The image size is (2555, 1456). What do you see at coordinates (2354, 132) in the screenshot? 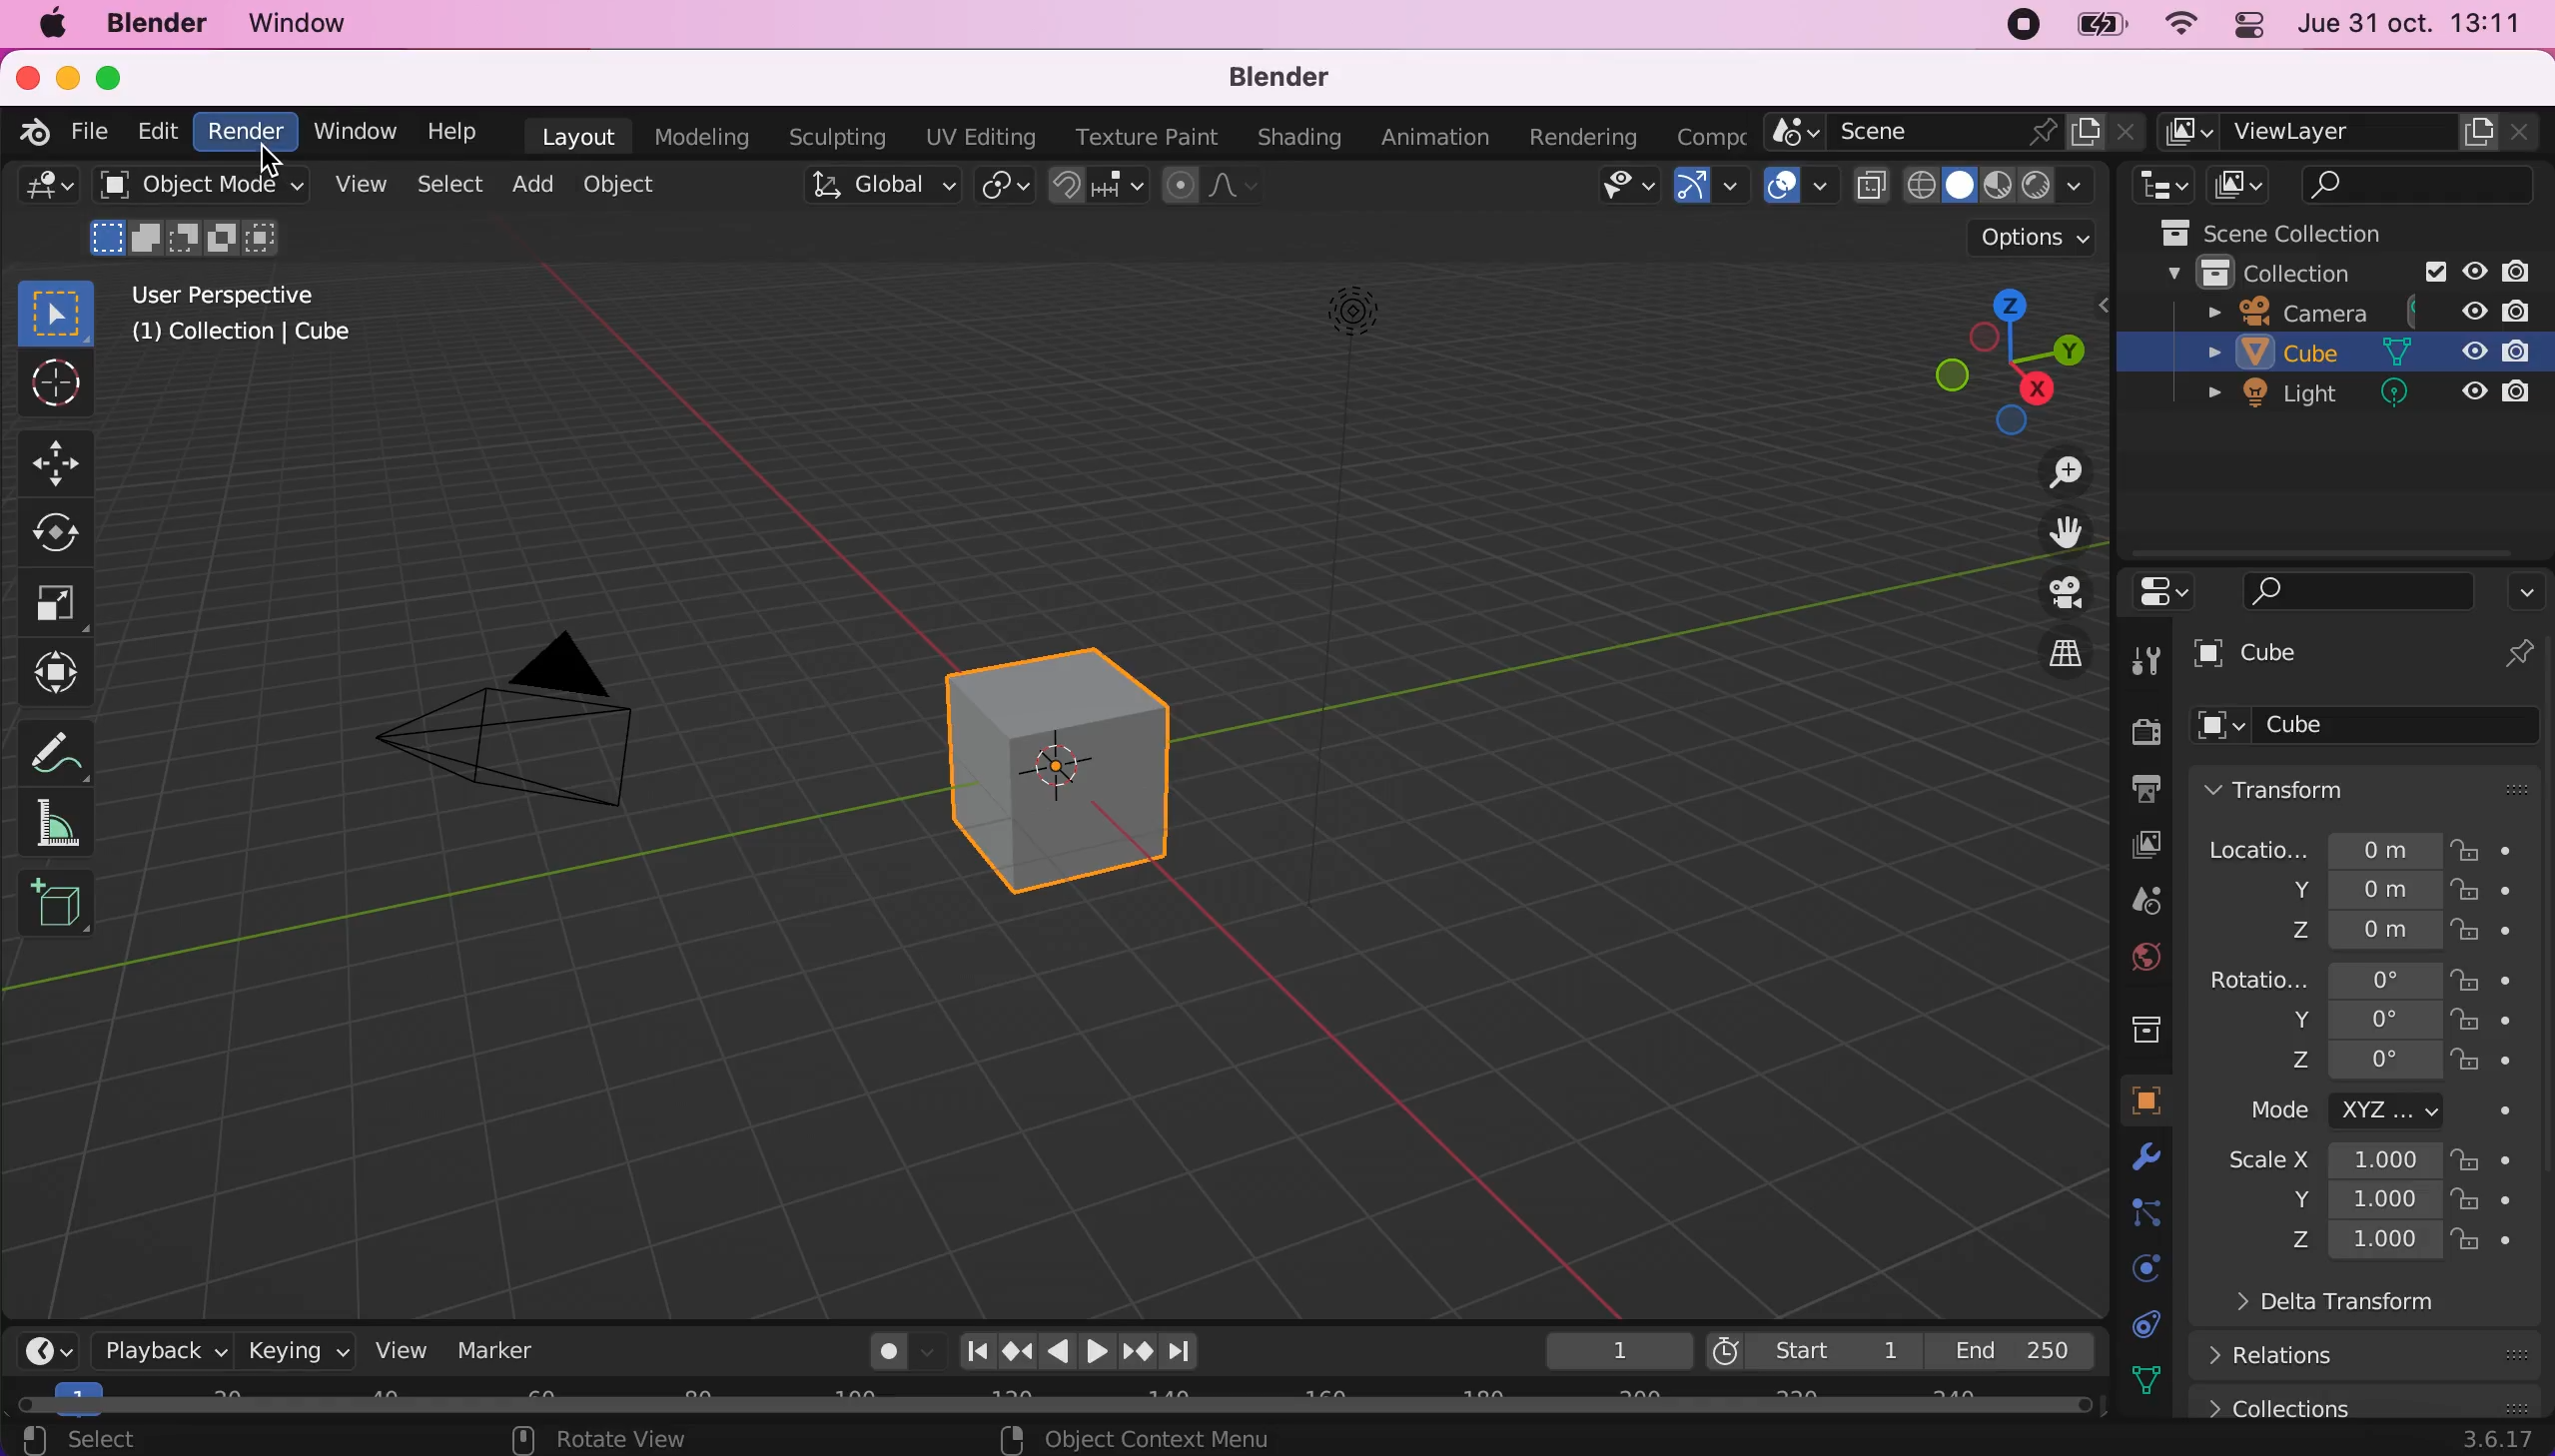
I see `view layer` at bounding box center [2354, 132].